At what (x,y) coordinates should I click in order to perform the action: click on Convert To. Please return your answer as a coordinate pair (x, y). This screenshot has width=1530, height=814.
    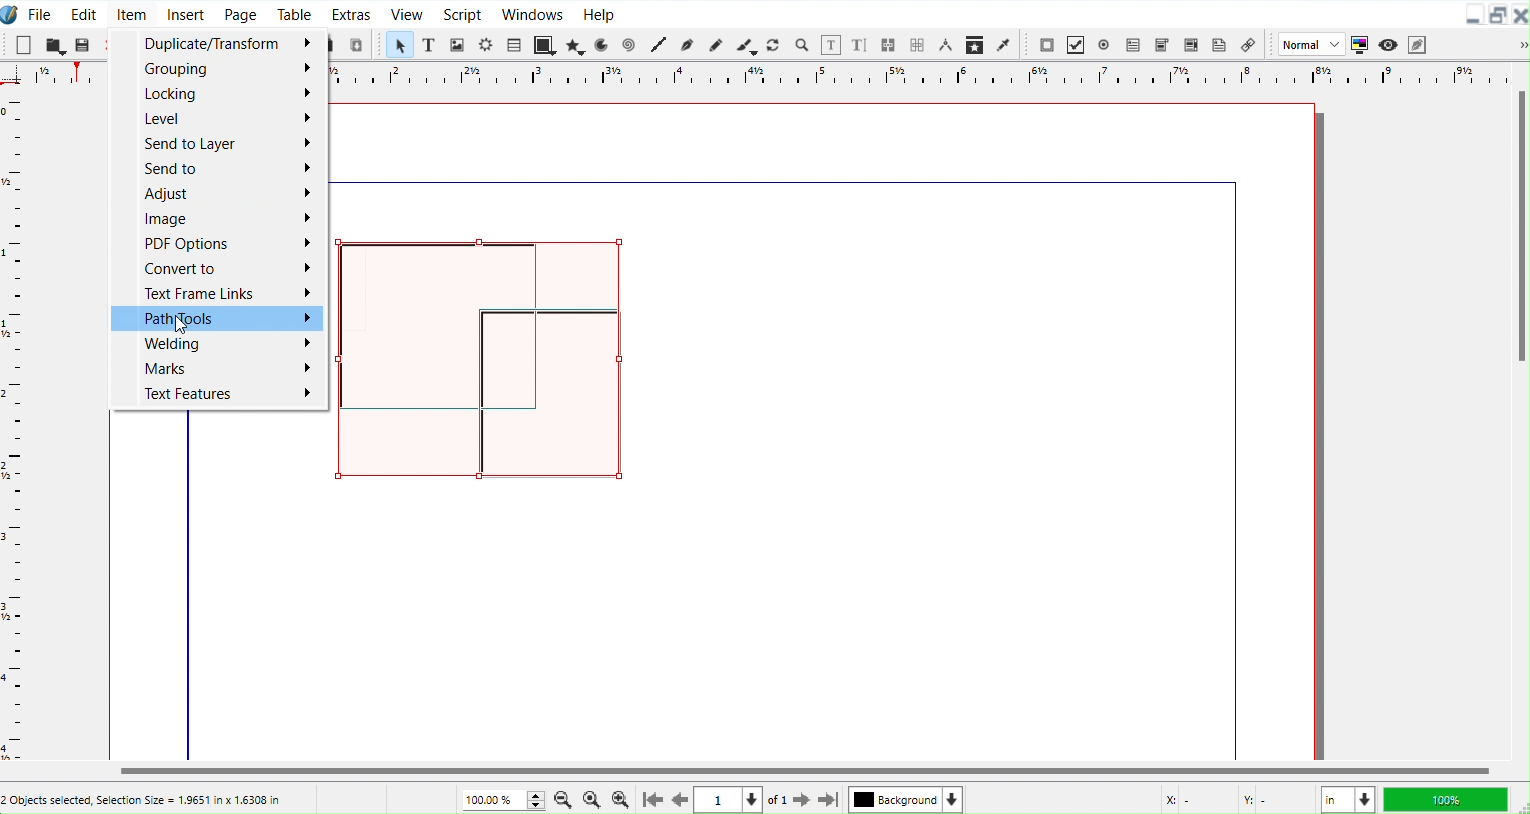
    Looking at the image, I should click on (216, 267).